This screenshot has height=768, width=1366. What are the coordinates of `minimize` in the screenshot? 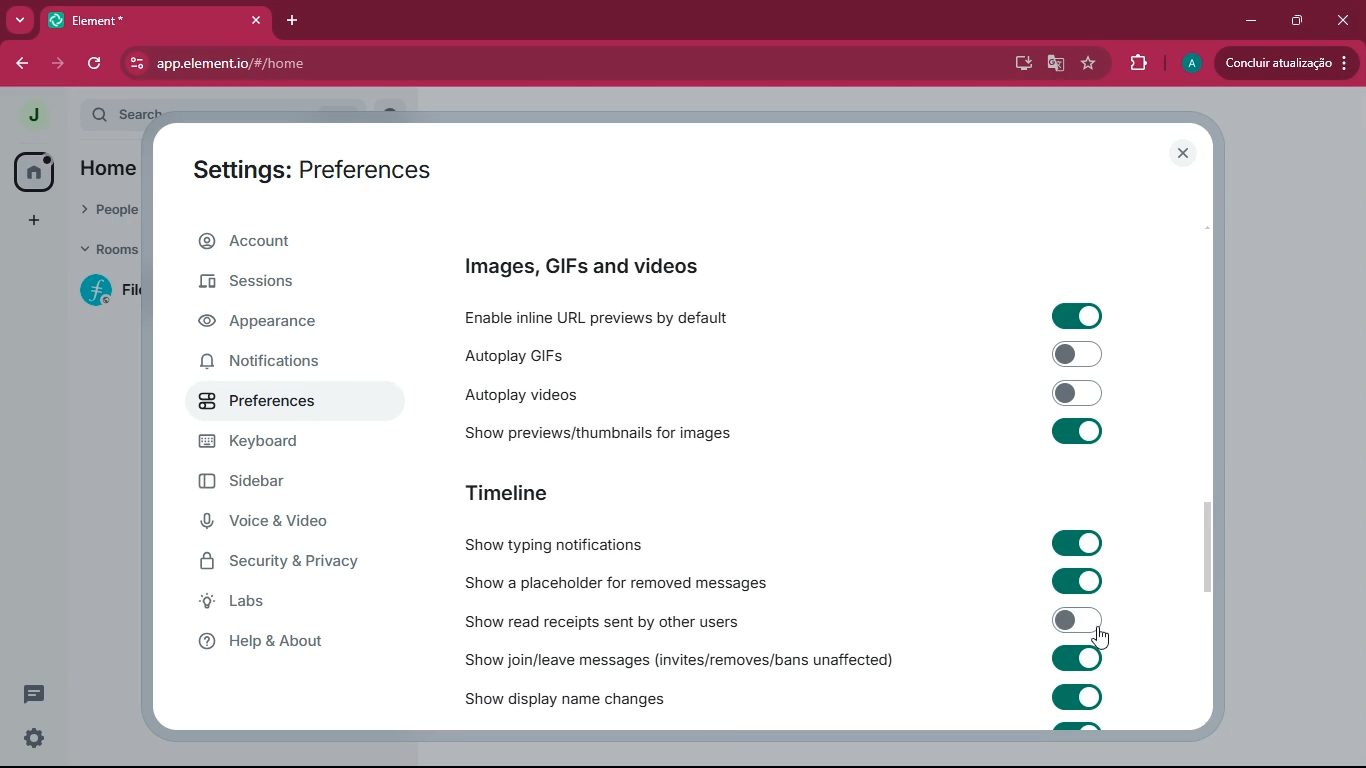 It's located at (1249, 20).